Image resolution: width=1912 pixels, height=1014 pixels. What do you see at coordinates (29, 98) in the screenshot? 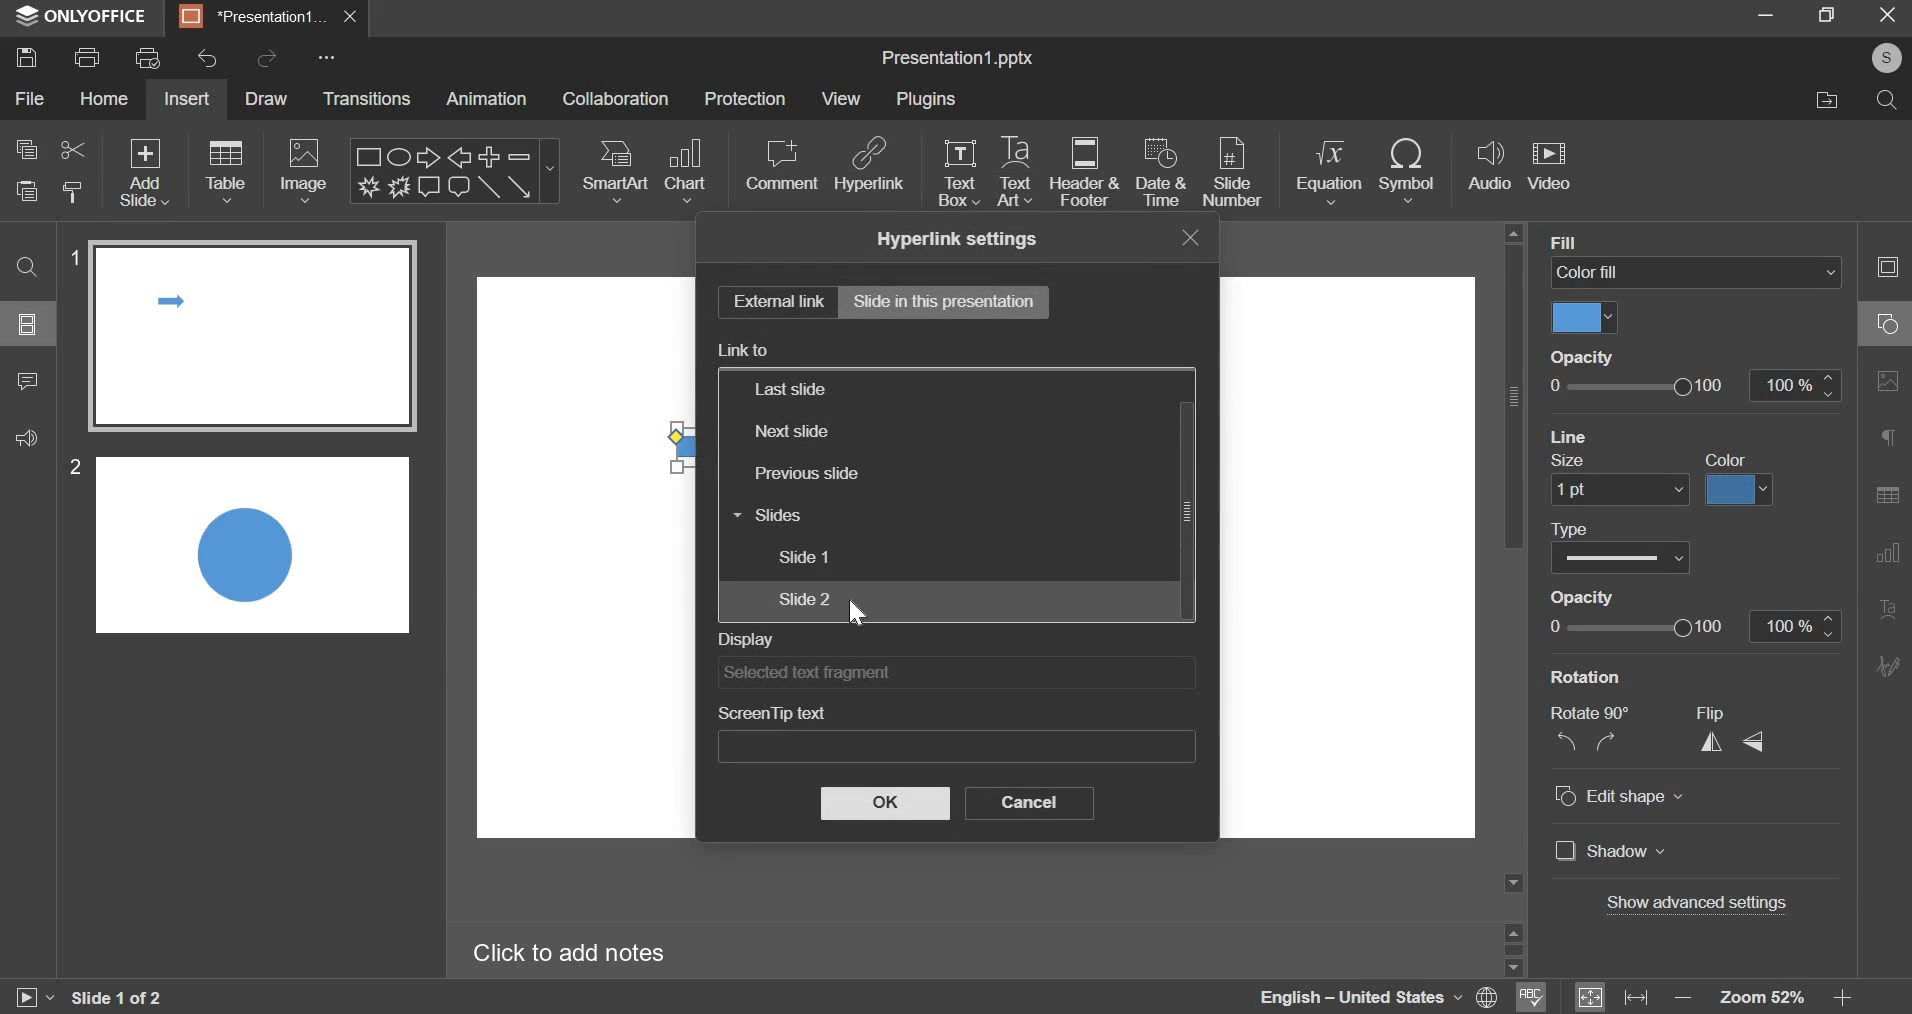
I see `file` at bounding box center [29, 98].